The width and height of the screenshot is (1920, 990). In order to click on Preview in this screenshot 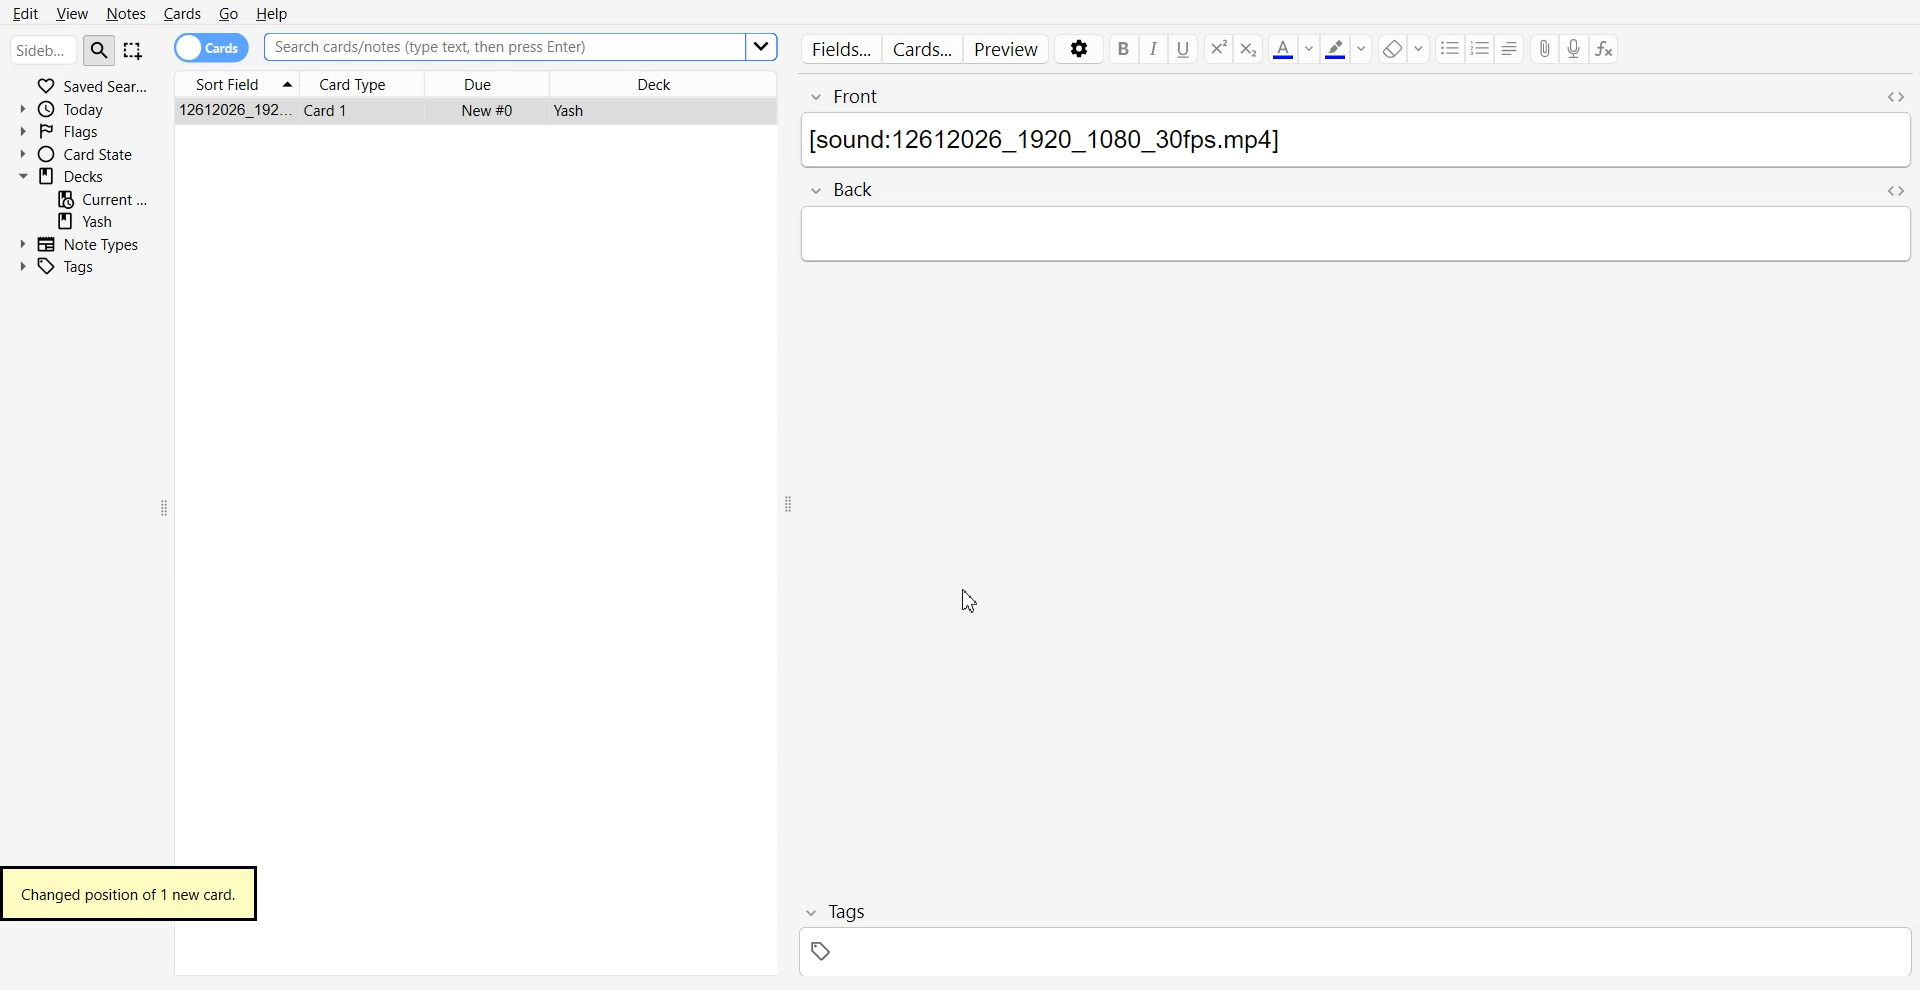, I will do `click(1009, 50)`.